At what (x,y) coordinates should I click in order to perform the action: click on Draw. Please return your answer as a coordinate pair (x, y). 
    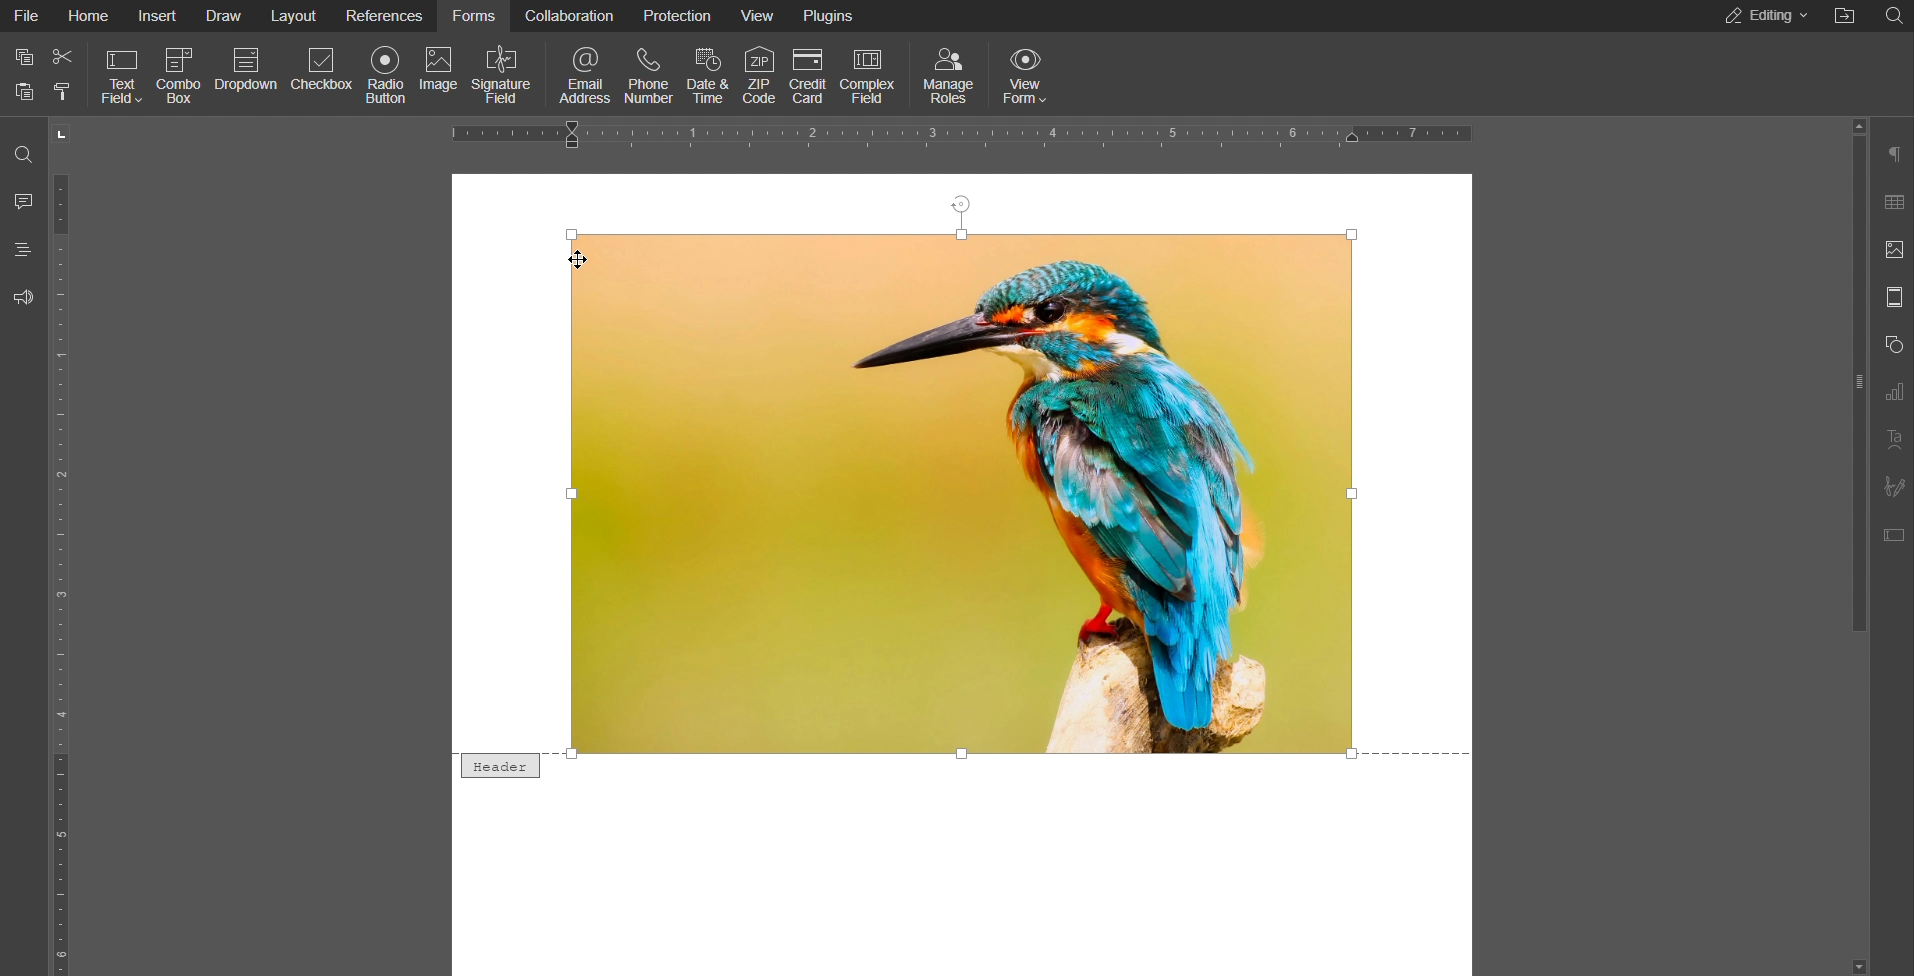
    Looking at the image, I should click on (226, 16).